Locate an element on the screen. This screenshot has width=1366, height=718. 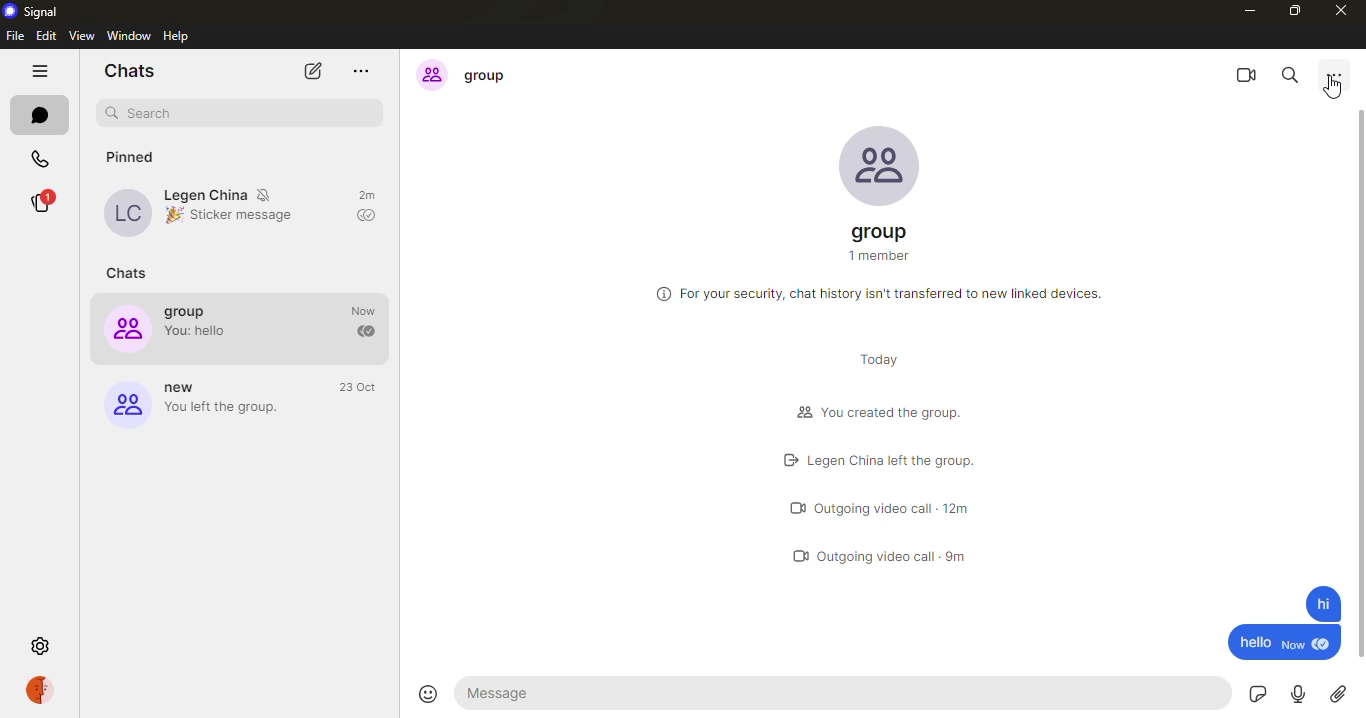
chats is located at coordinates (127, 273).